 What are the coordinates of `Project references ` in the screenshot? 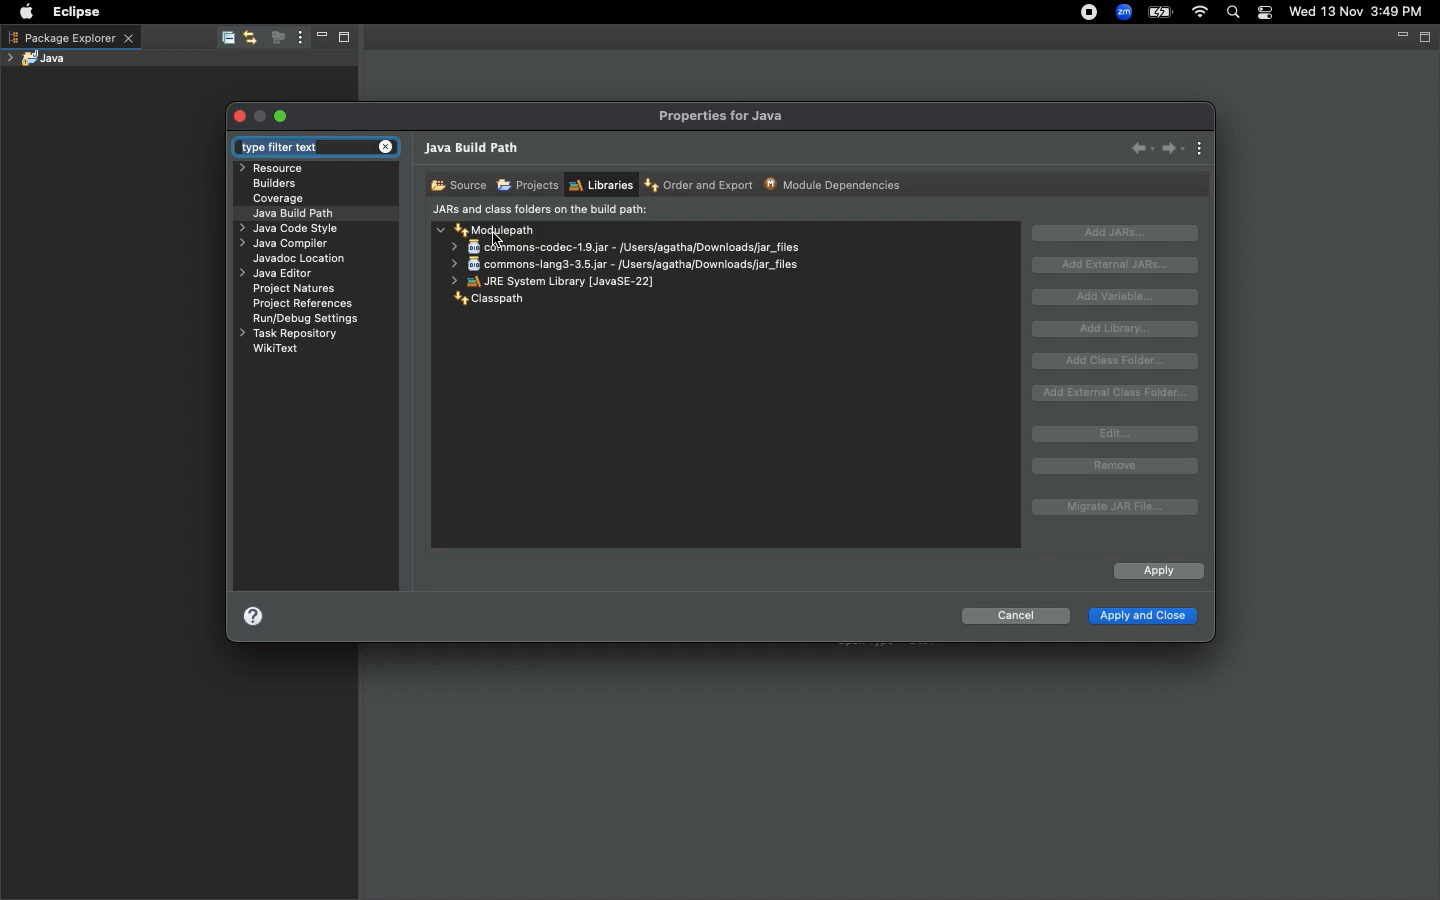 It's located at (305, 304).